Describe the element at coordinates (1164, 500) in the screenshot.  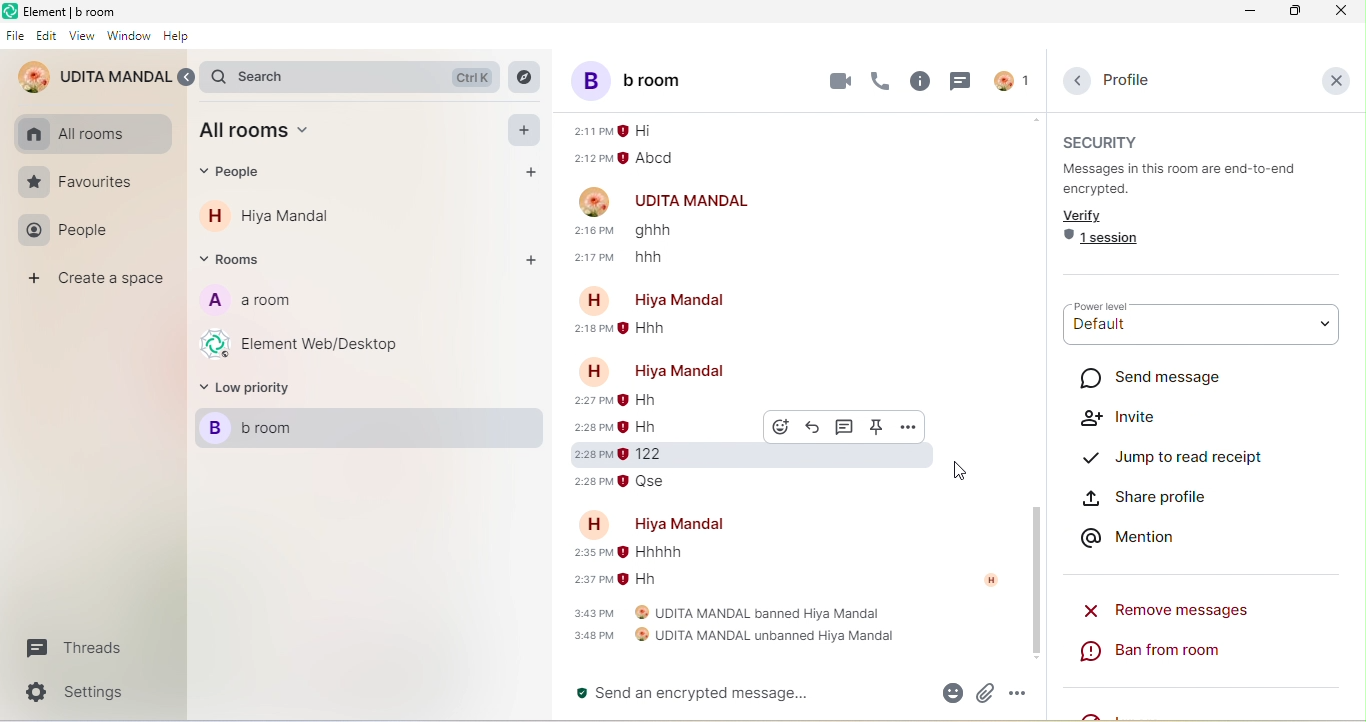
I see `share profile` at that location.